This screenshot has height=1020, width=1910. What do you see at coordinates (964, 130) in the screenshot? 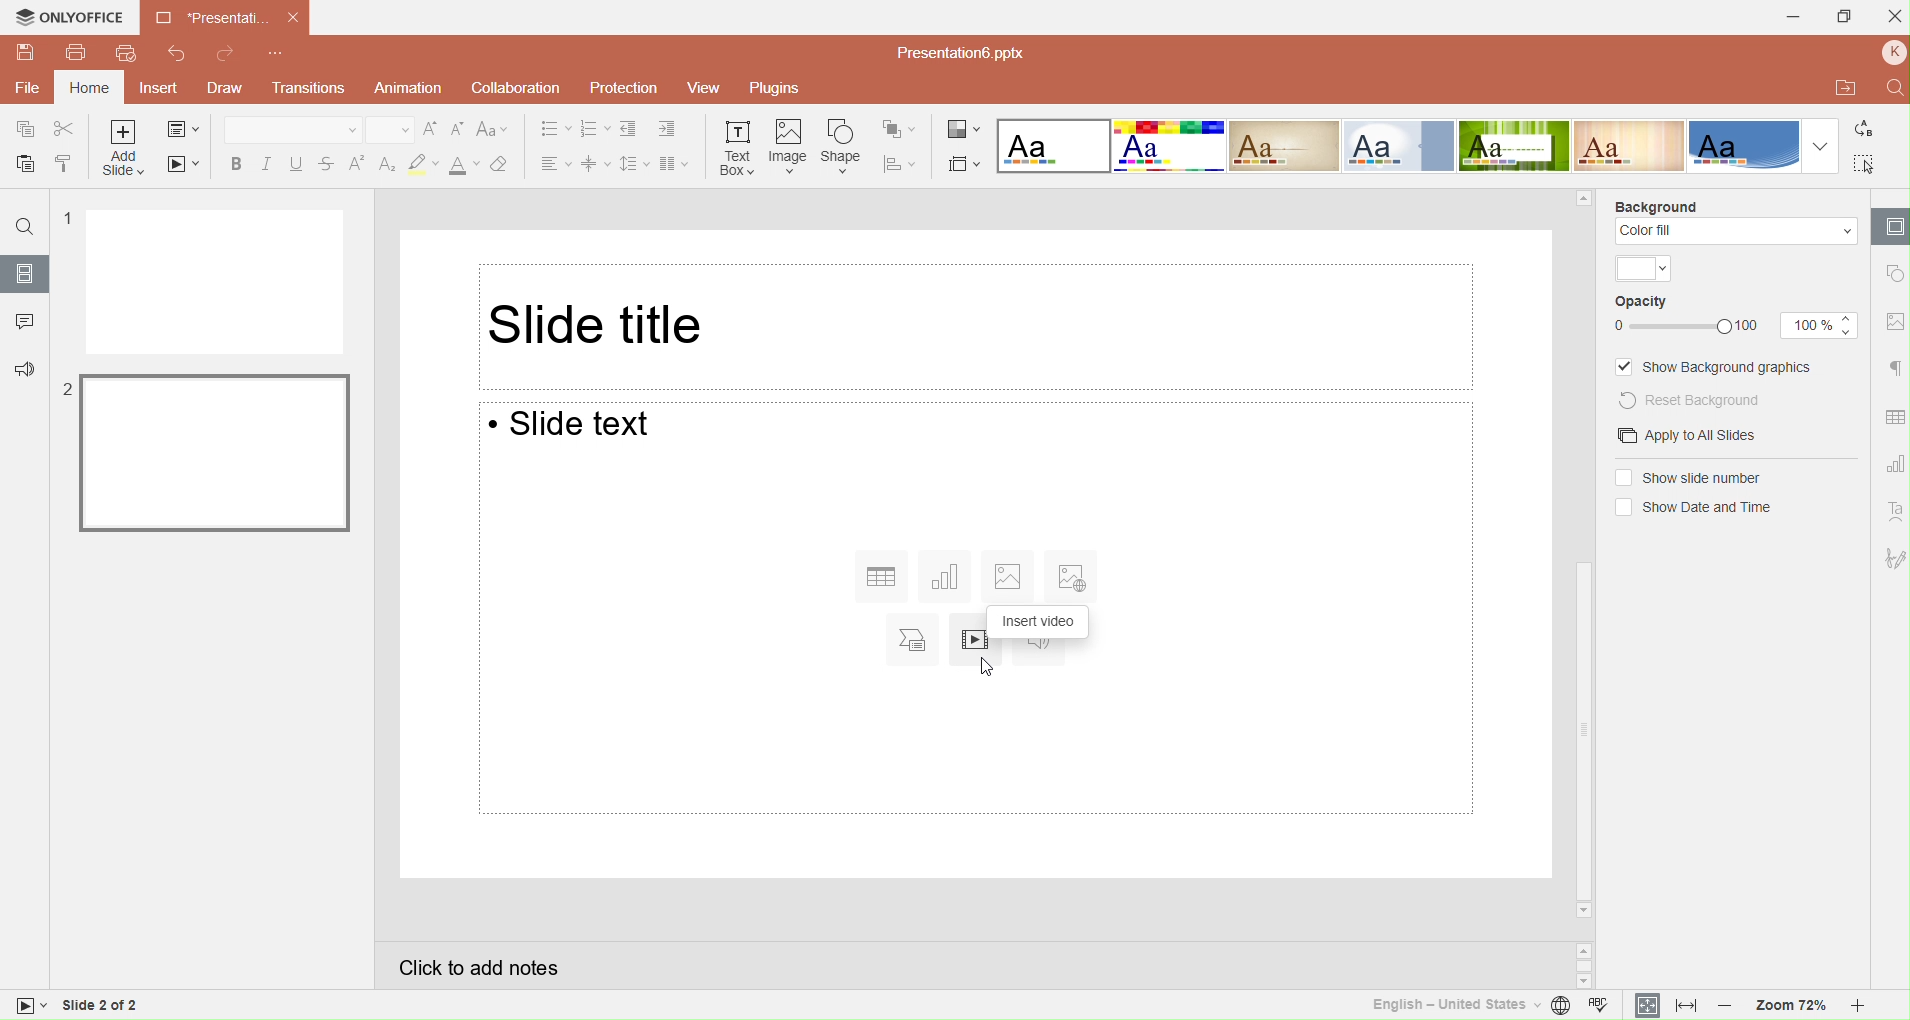
I see `Change color theme` at bounding box center [964, 130].